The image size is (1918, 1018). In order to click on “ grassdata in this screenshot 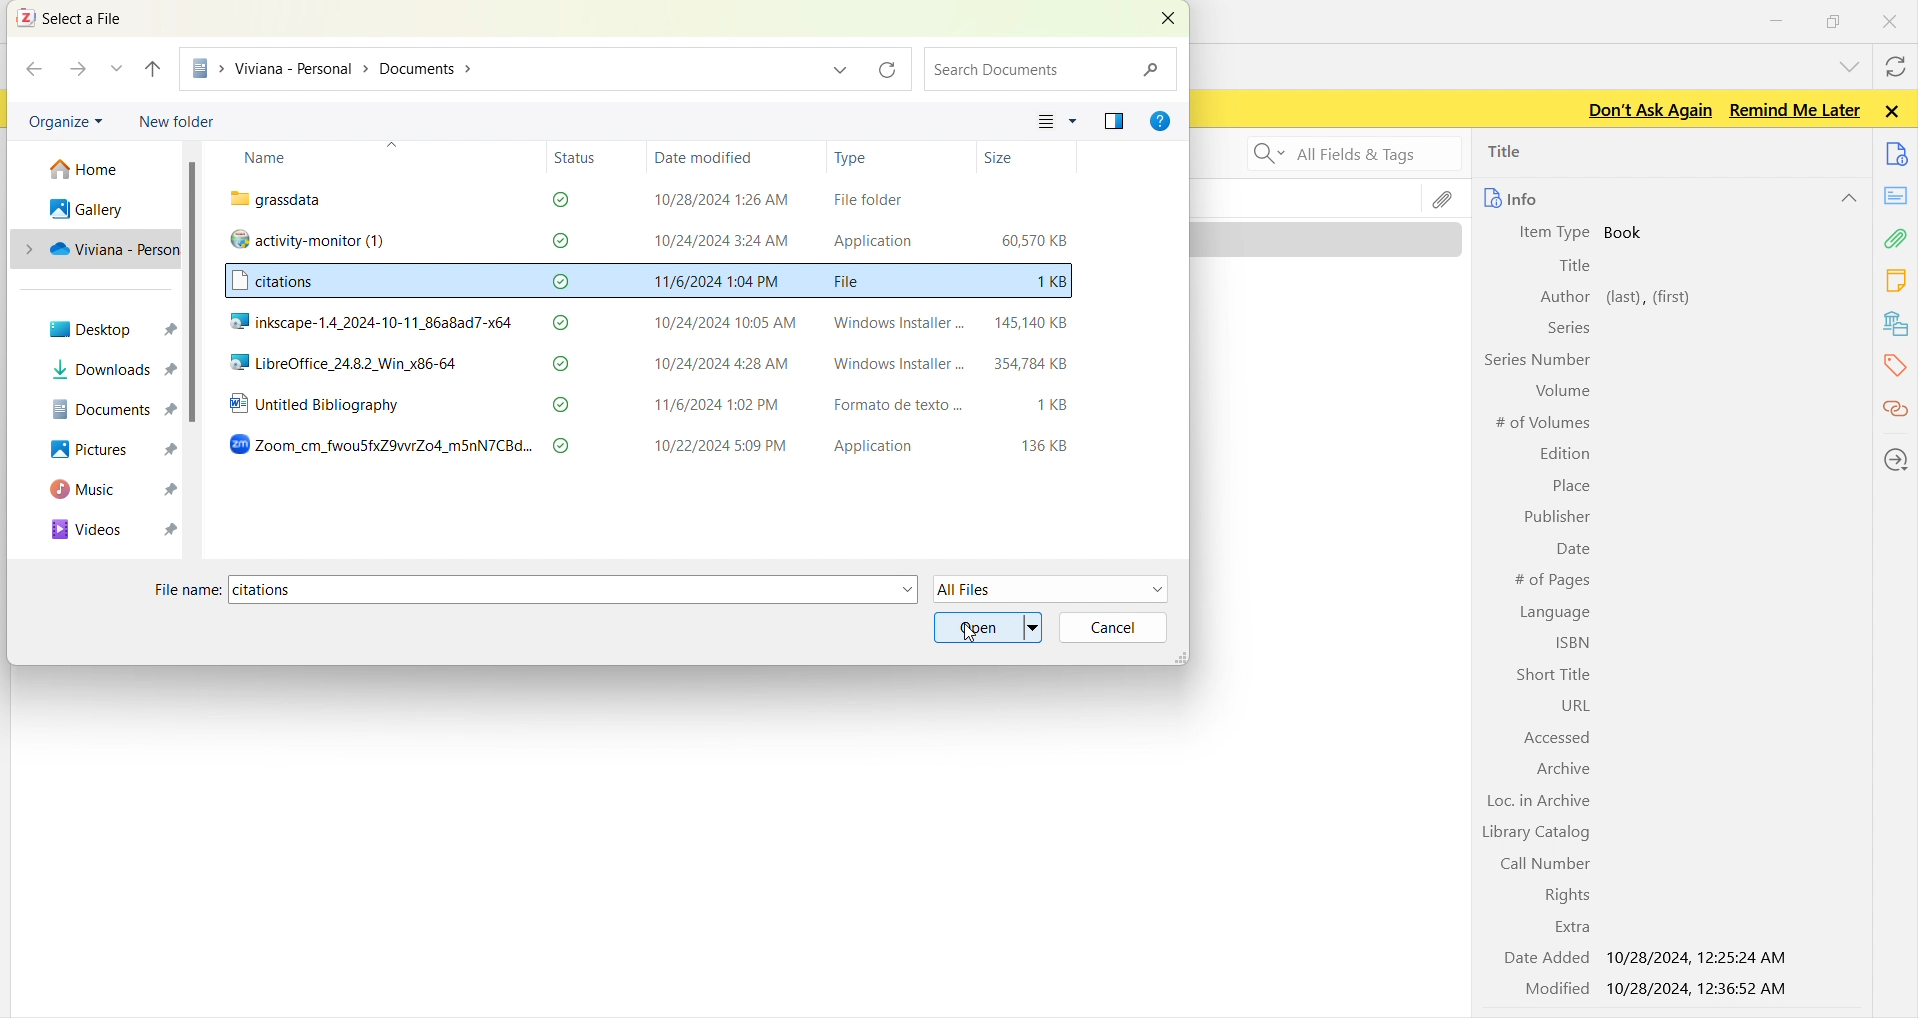, I will do `click(283, 203)`.